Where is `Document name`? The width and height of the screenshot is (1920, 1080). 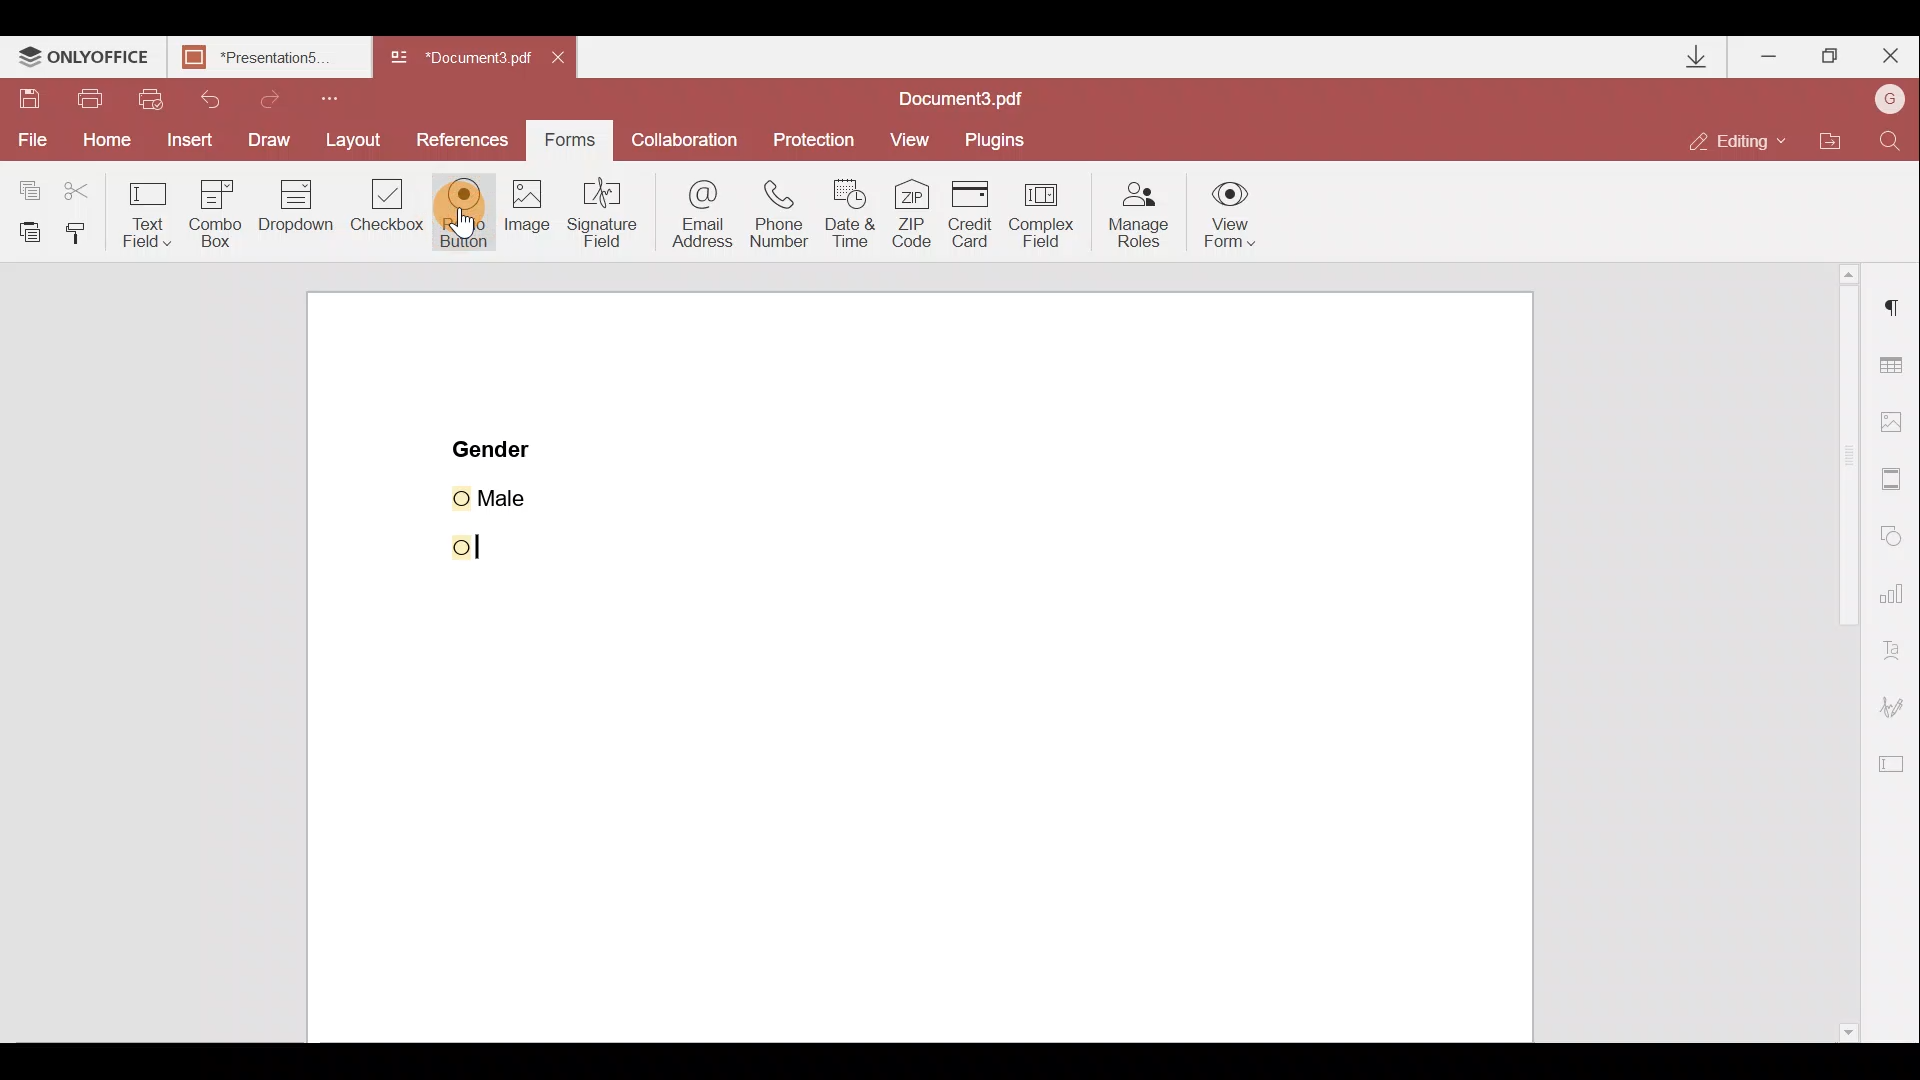
Document name is located at coordinates (966, 96).